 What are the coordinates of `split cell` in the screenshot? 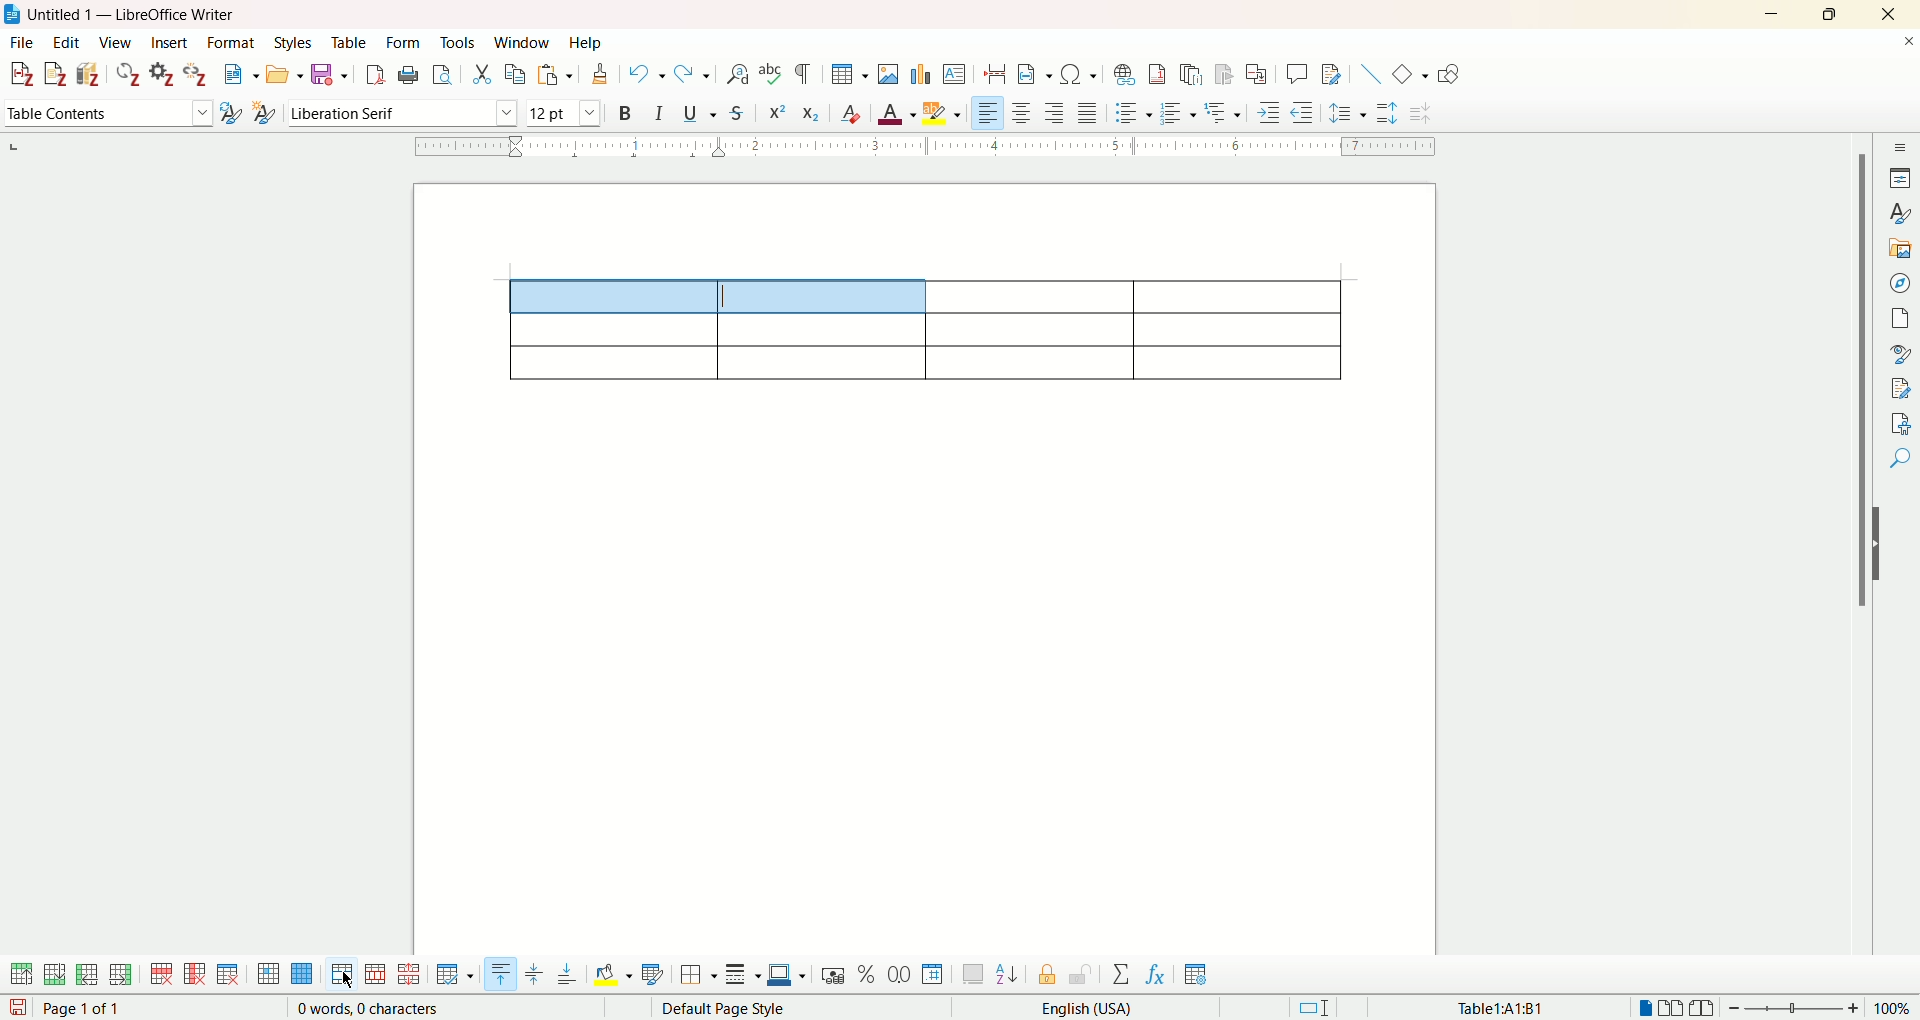 It's located at (374, 975).